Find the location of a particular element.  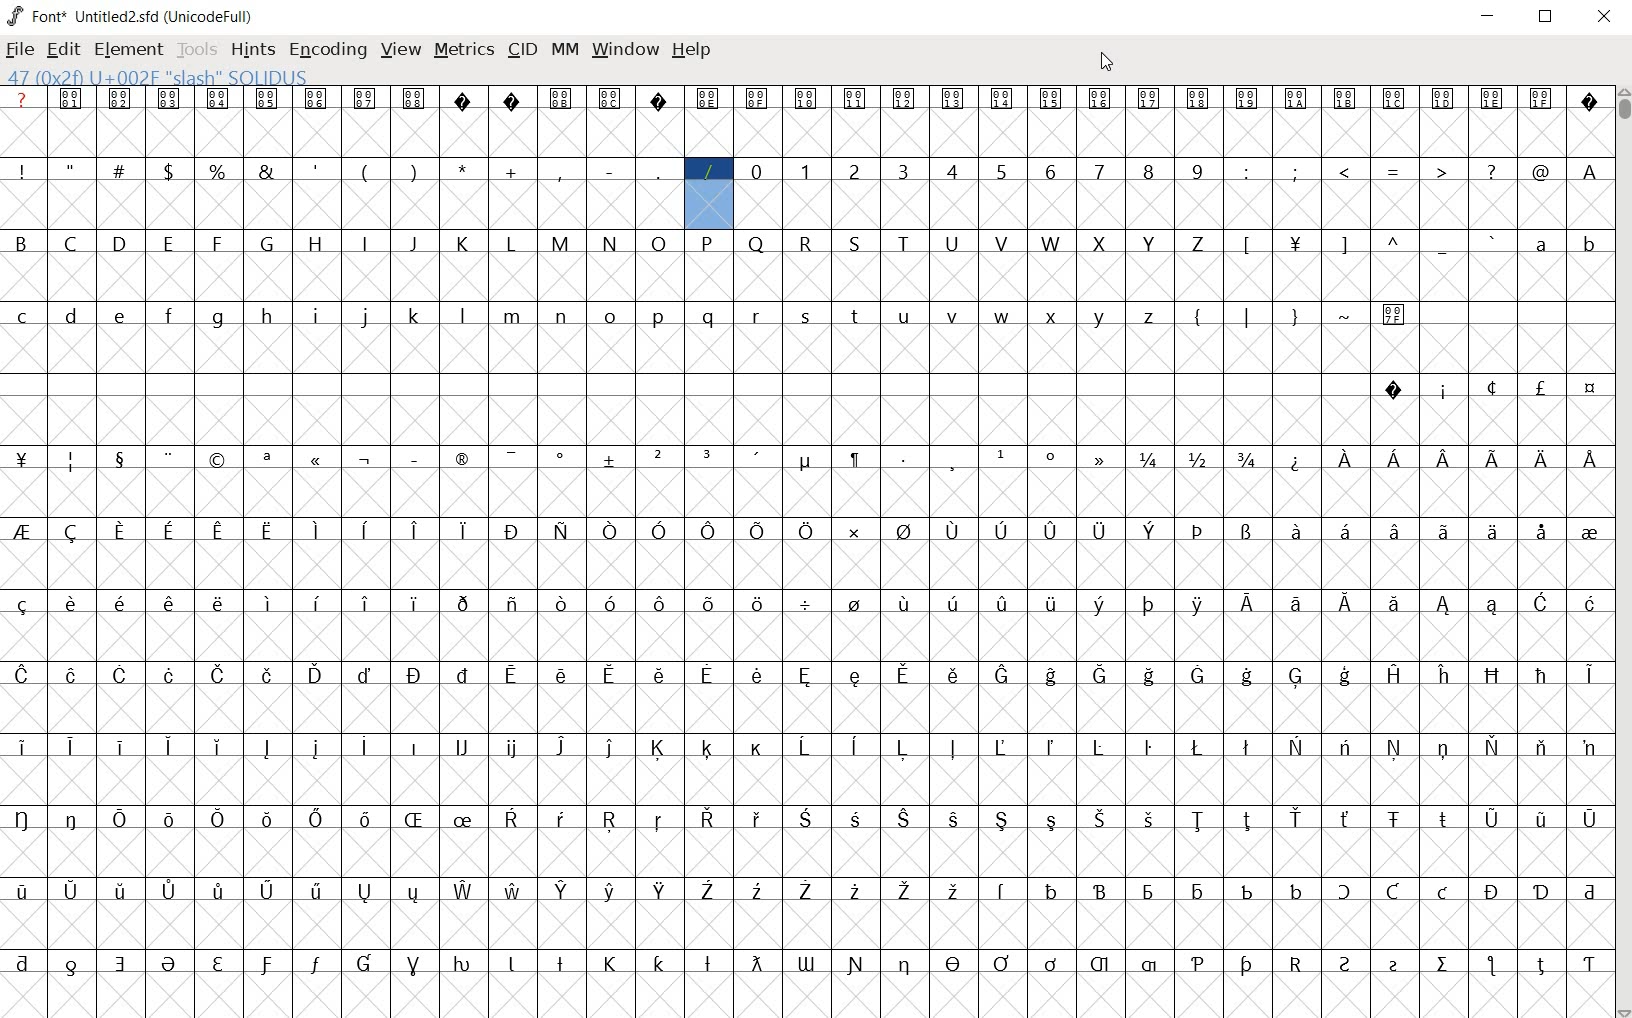

glyph is located at coordinates (1345, 964).